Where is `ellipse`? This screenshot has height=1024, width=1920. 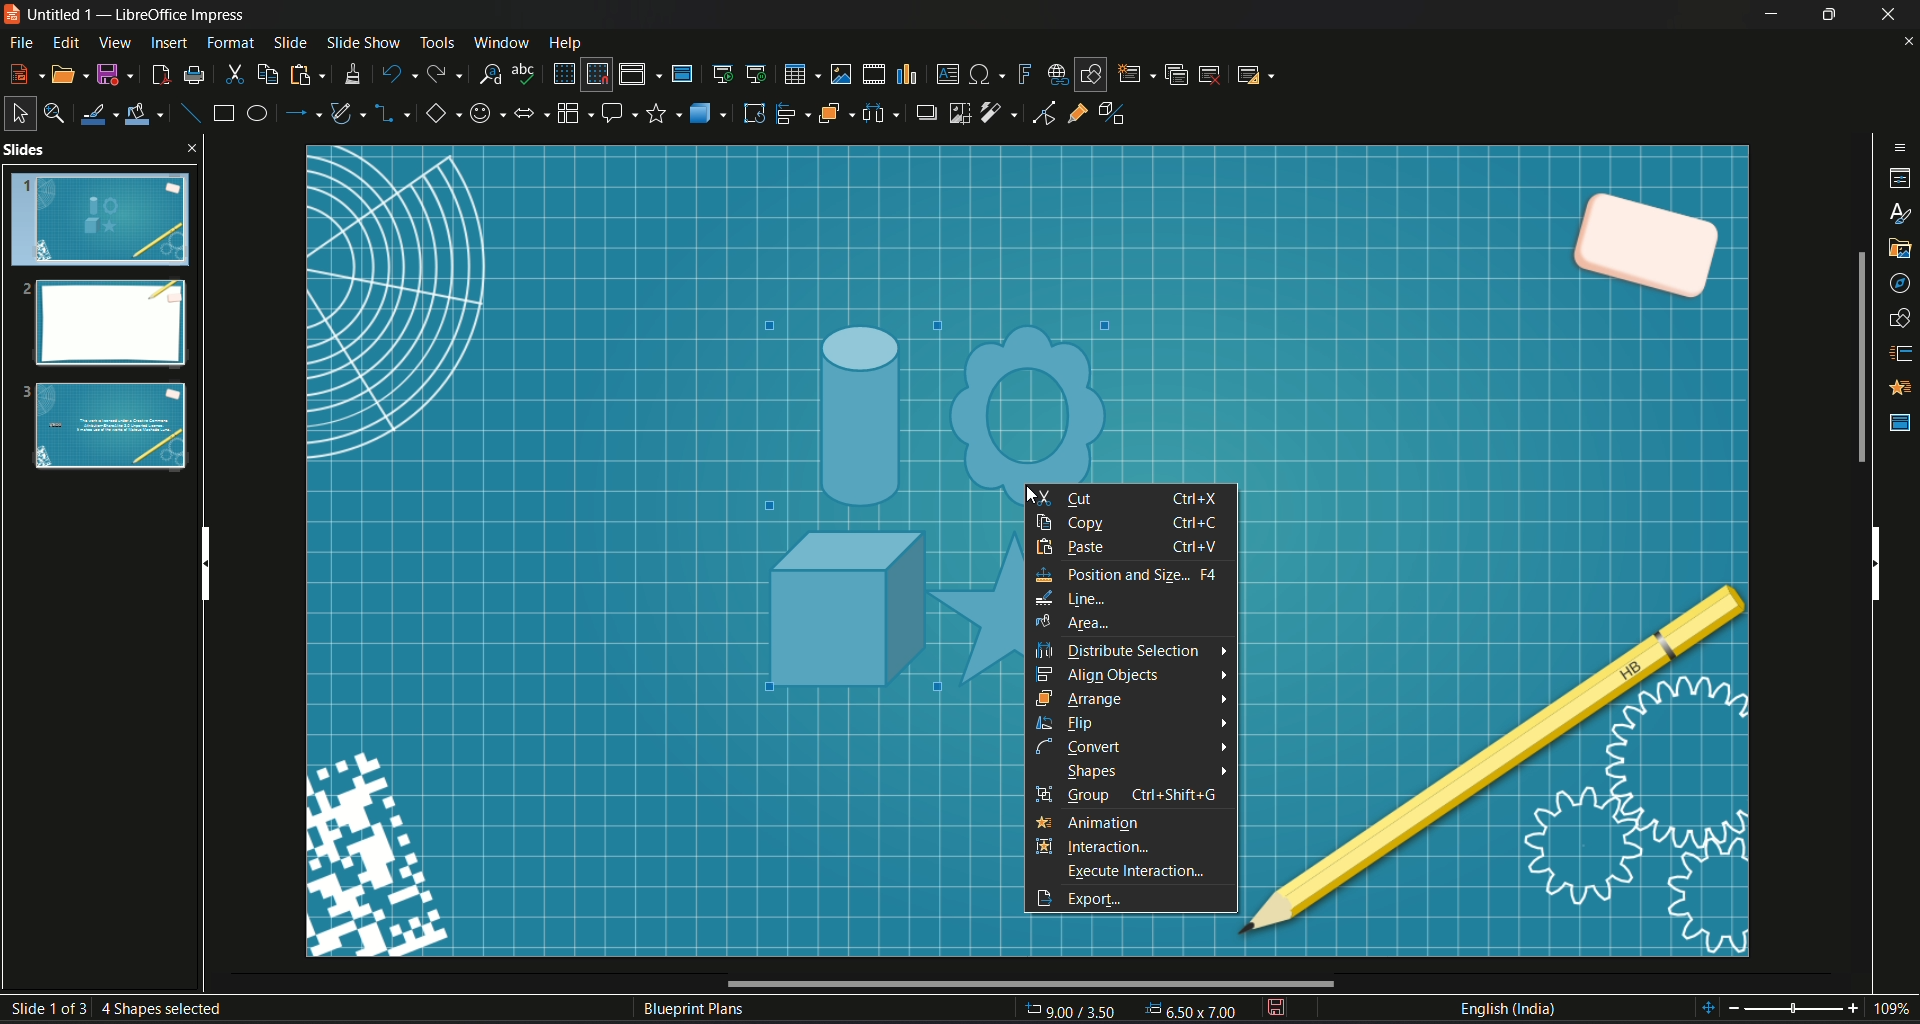
ellipse is located at coordinates (255, 112).